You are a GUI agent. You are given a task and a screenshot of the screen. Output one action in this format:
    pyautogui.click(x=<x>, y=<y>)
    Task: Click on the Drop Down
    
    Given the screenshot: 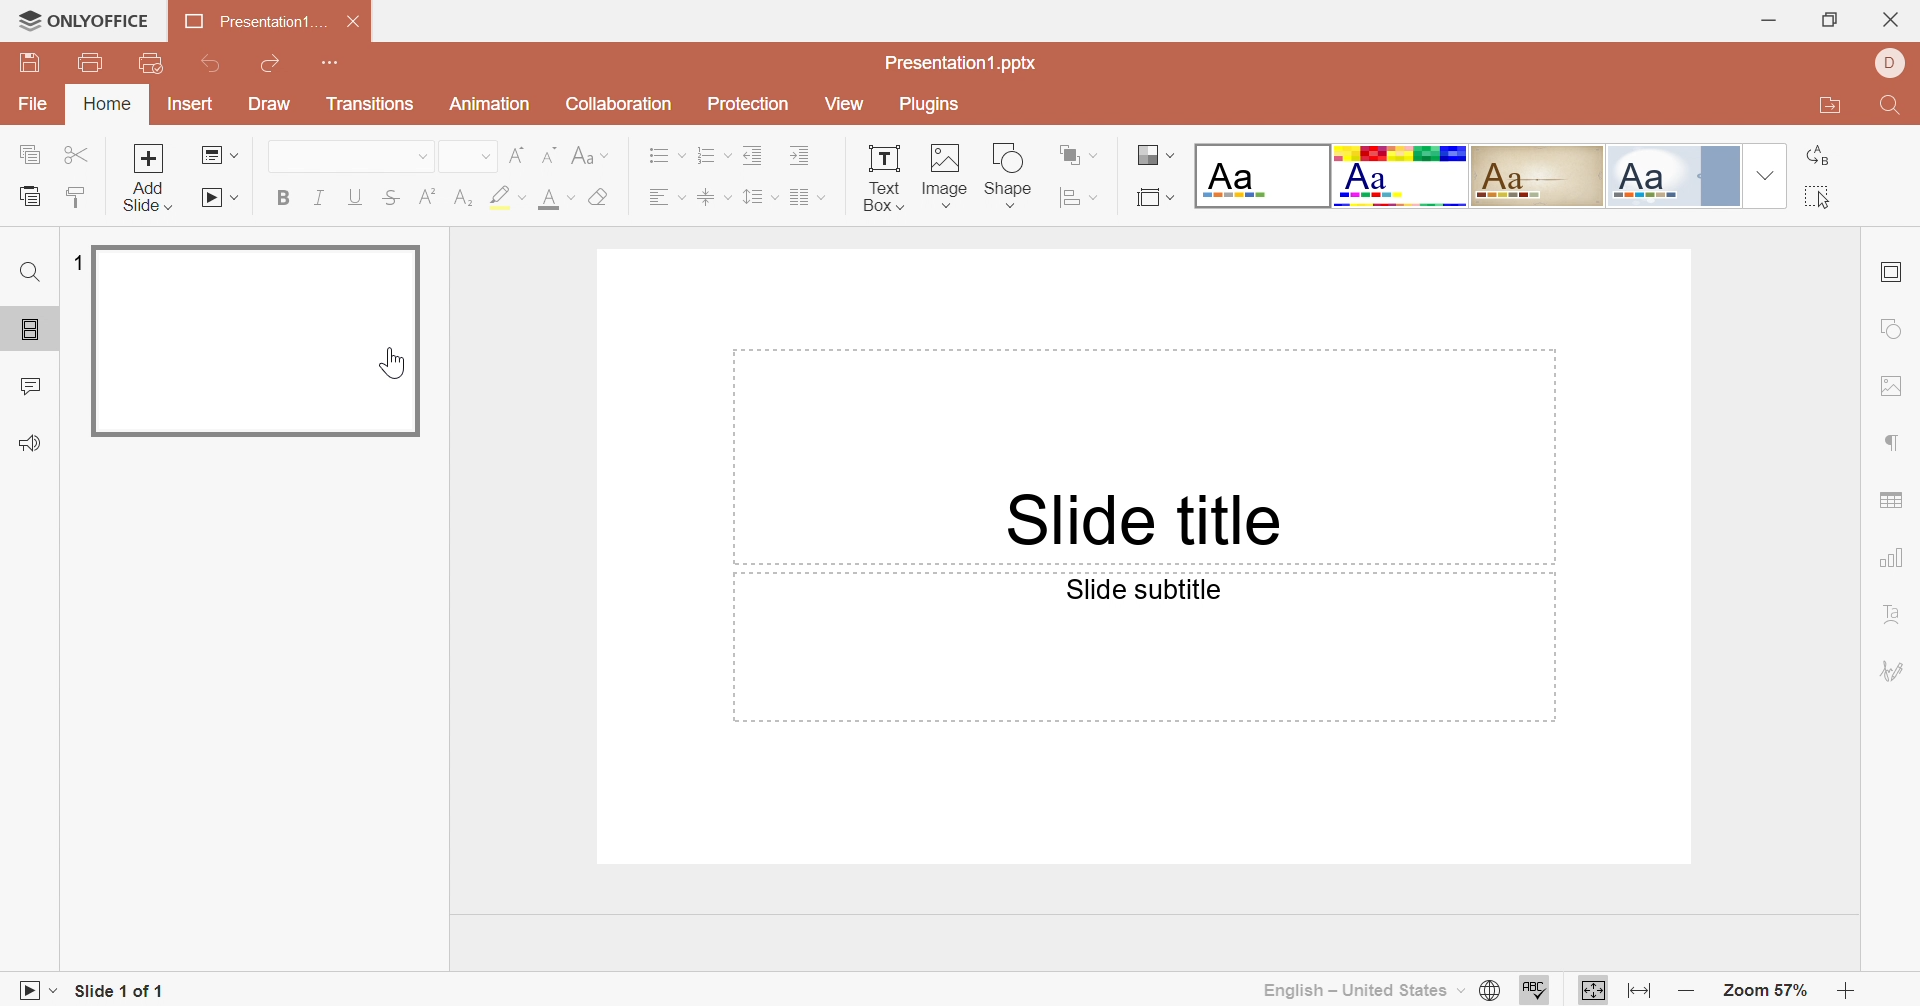 What is the action you would take?
    pyautogui.click(x=726, y=197)
    